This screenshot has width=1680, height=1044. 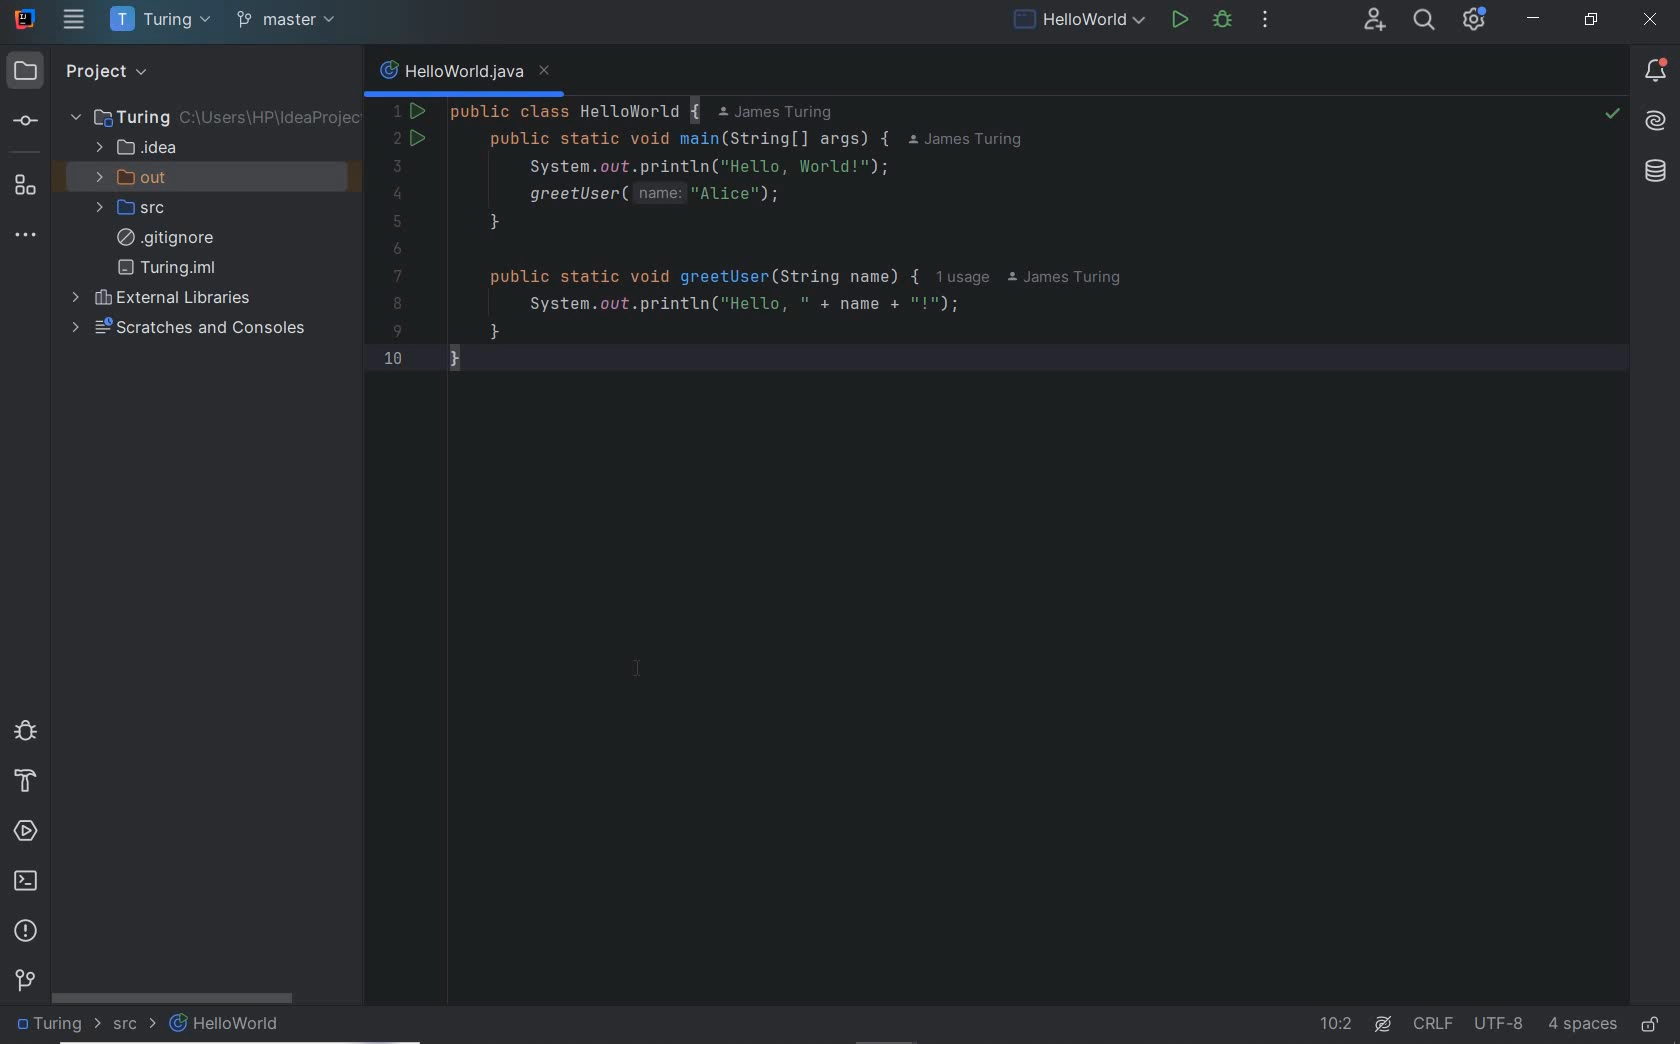 What do you see at coordinates (57, 1025) in the screenshot?
I see `turing(project name)` at bounding box center [57, 1025].